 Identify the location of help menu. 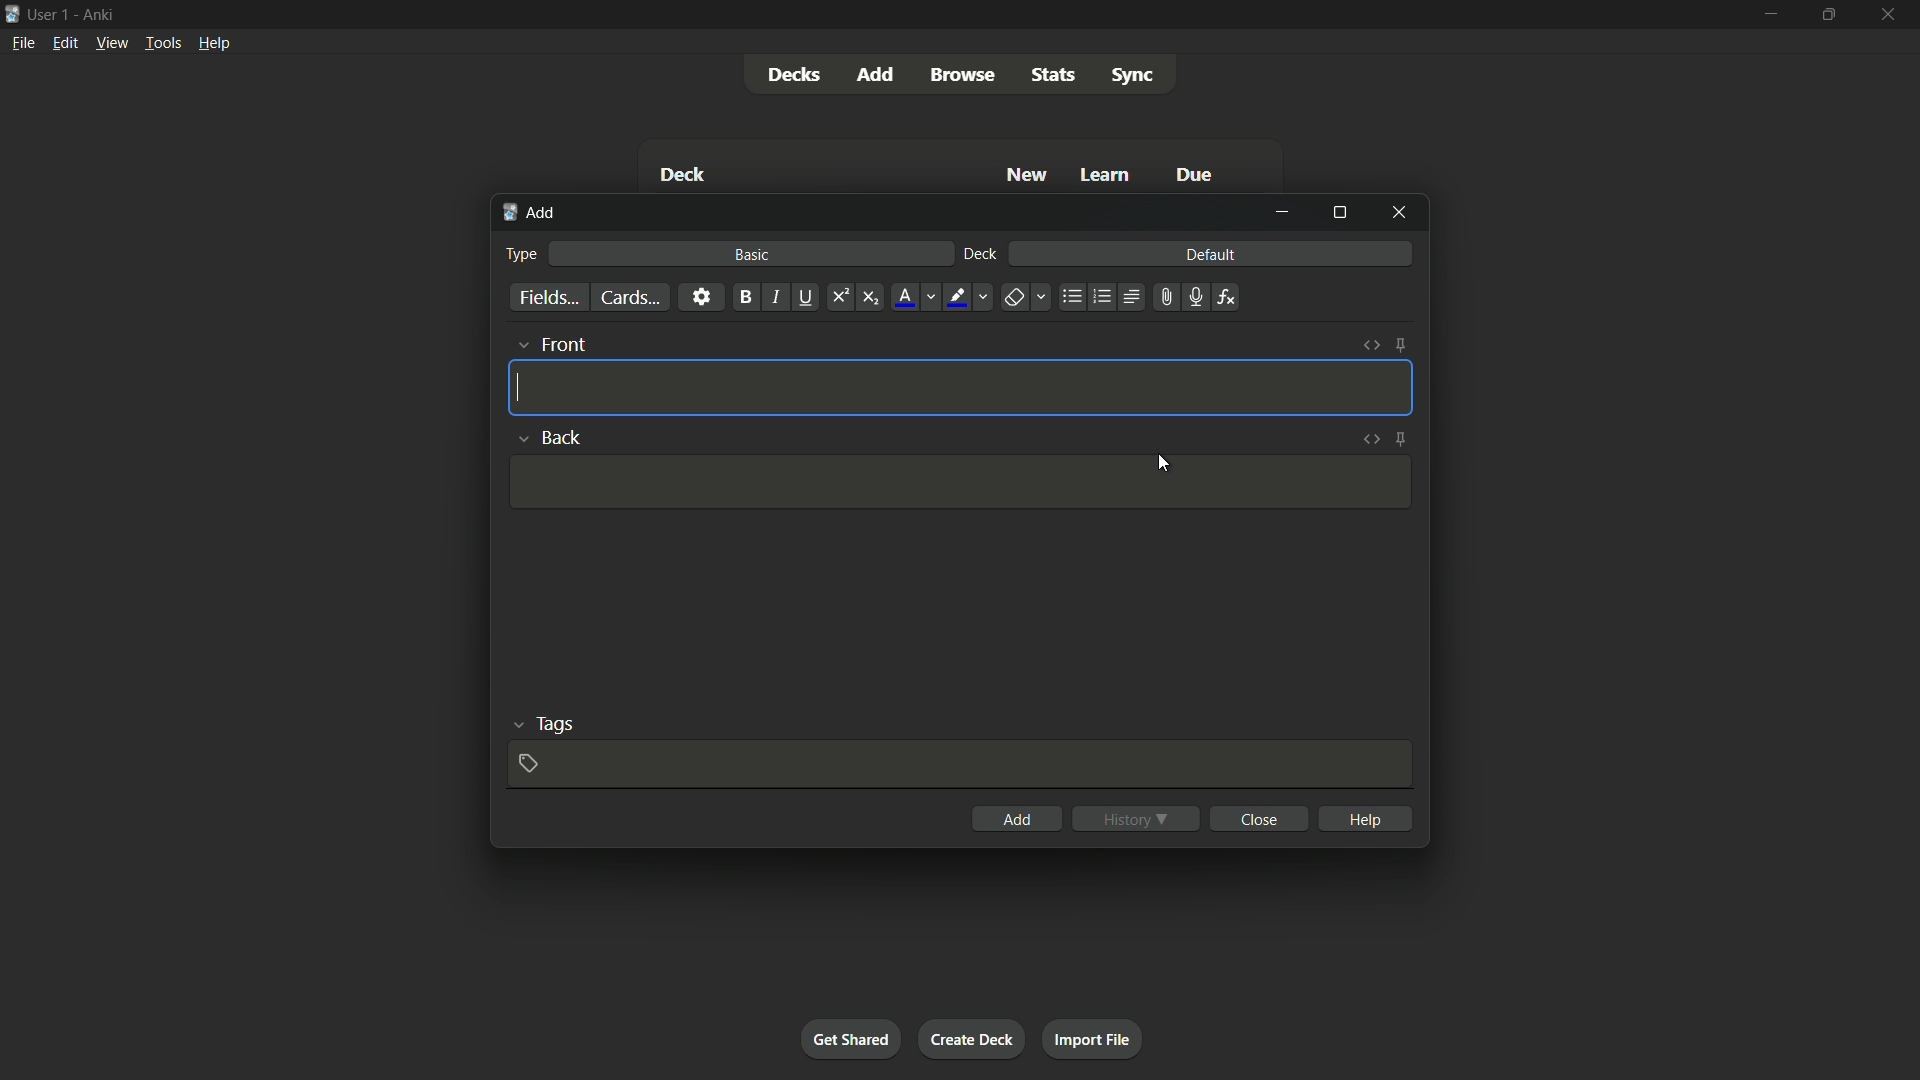
(215, 43).